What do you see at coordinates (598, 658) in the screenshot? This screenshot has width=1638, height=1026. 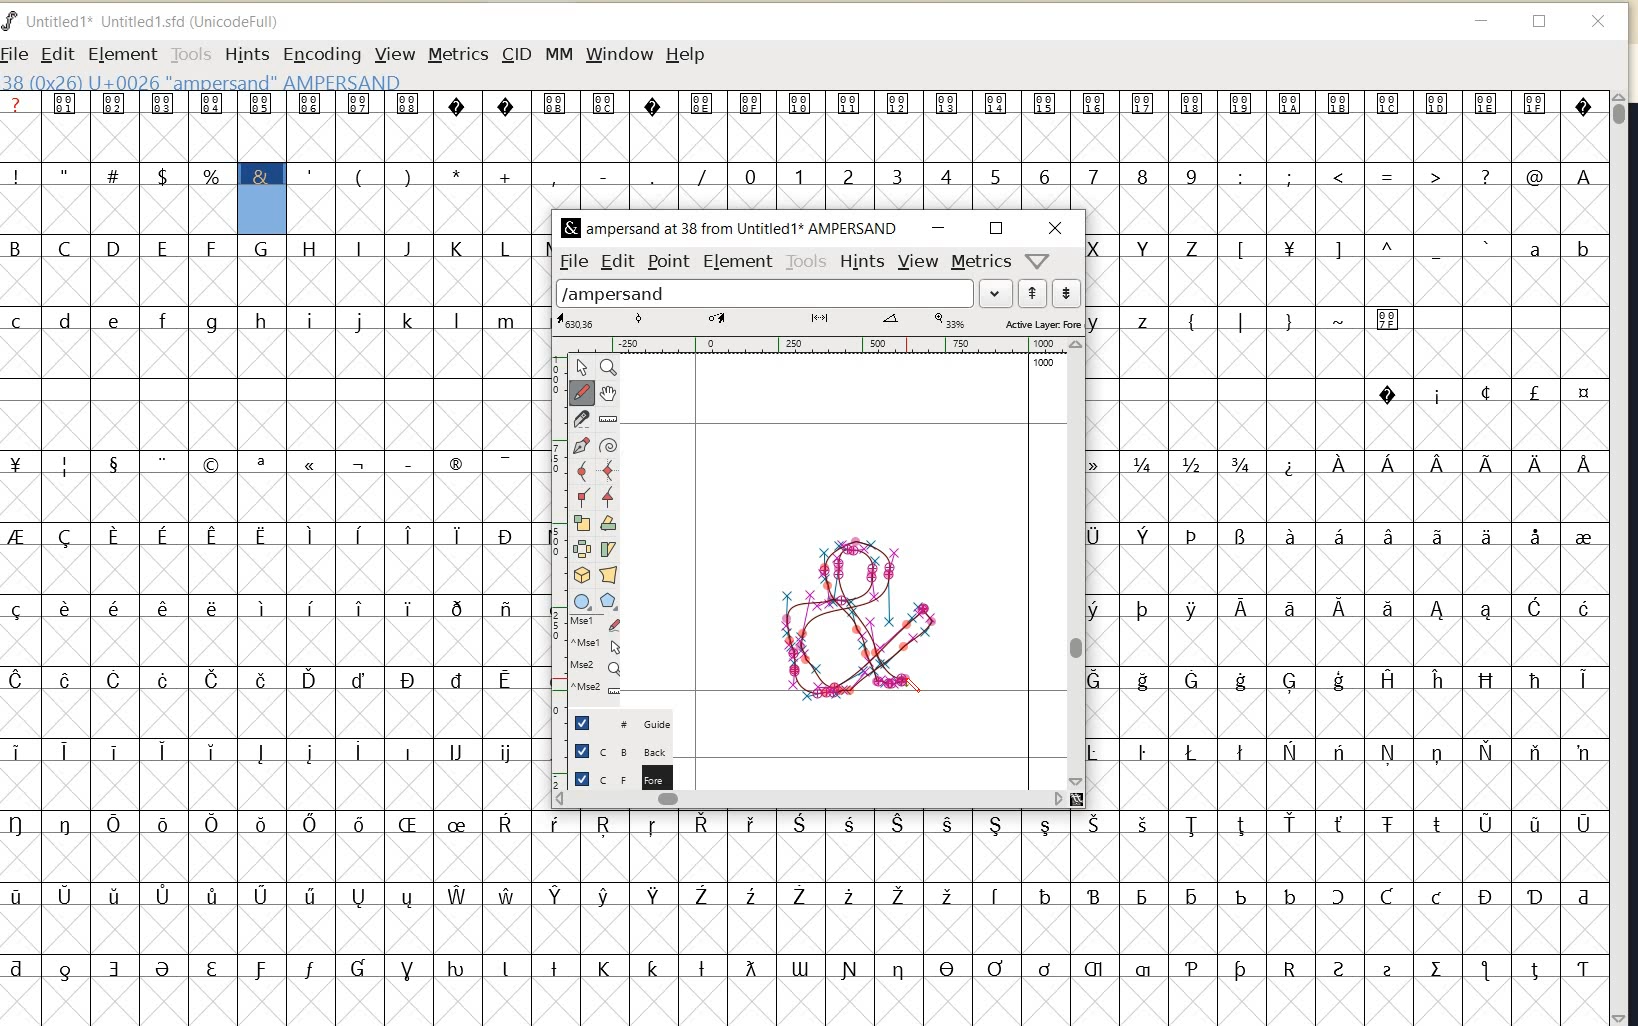 I see `cursor events on the open new outline window` at bounding box center [598, 658].